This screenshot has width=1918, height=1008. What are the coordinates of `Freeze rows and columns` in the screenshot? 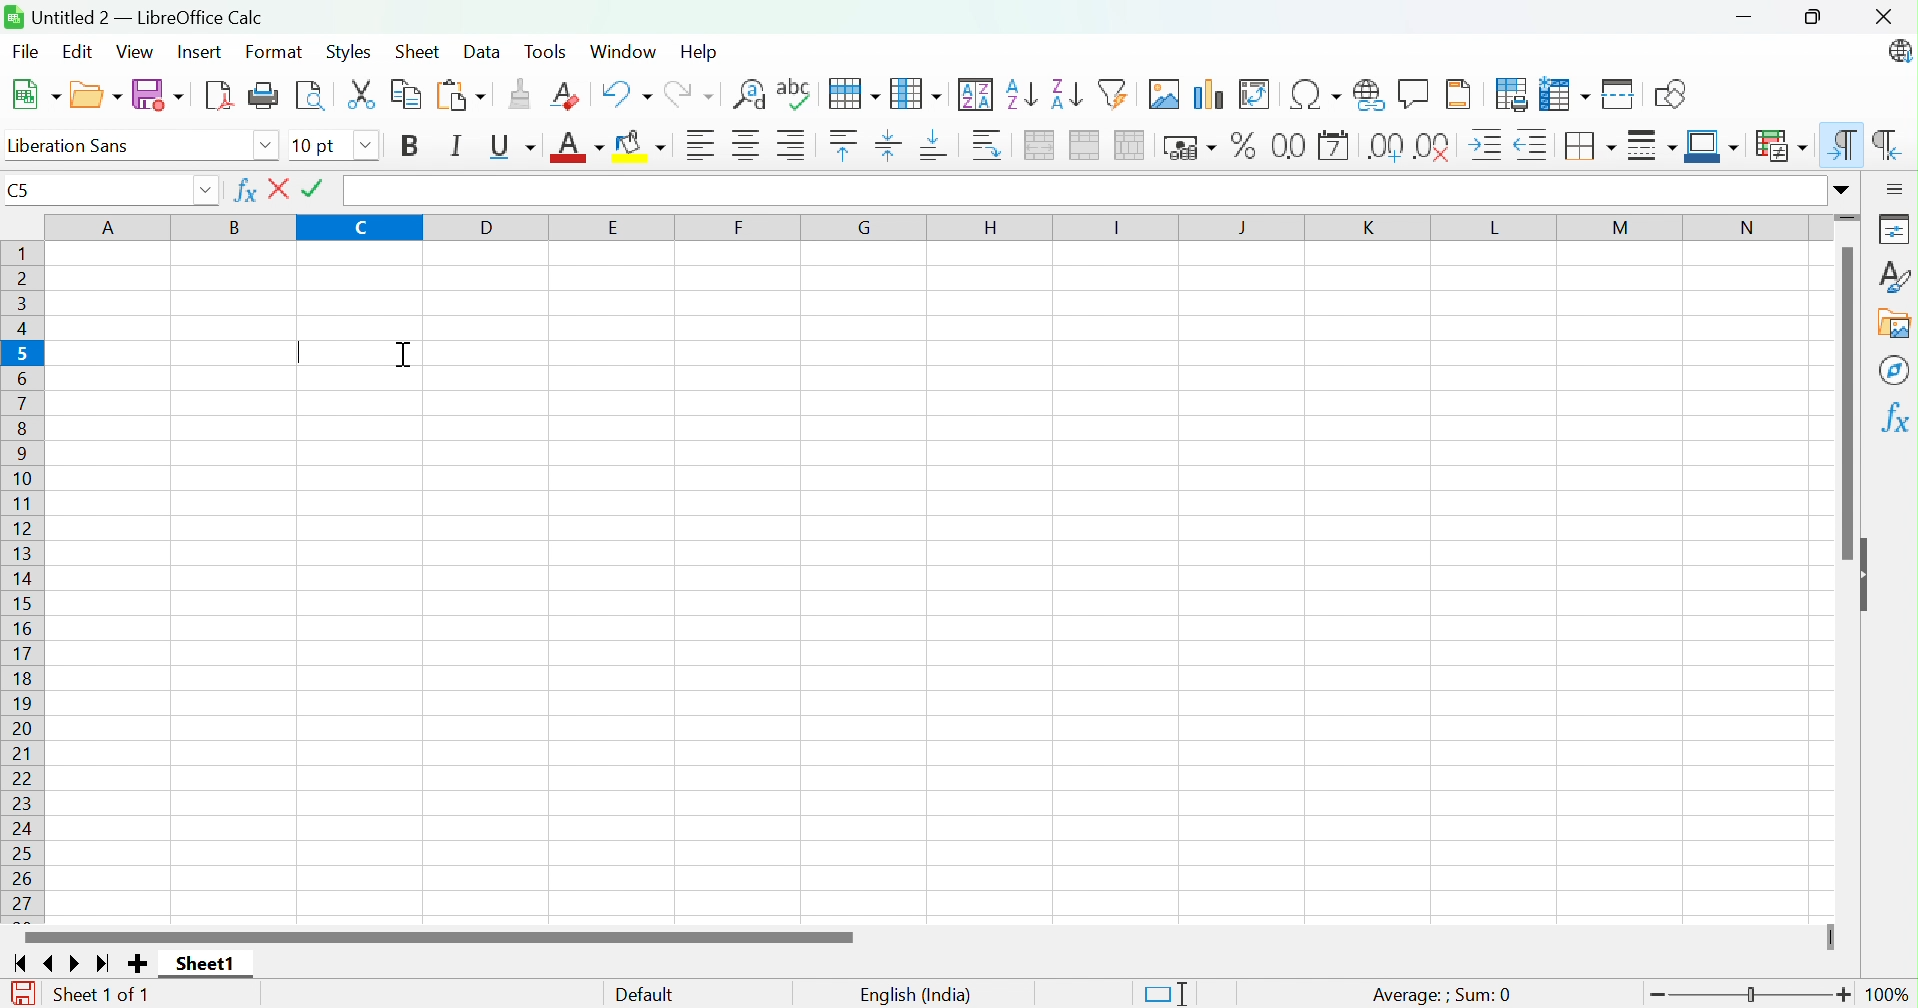 It's located at (1563, 96).